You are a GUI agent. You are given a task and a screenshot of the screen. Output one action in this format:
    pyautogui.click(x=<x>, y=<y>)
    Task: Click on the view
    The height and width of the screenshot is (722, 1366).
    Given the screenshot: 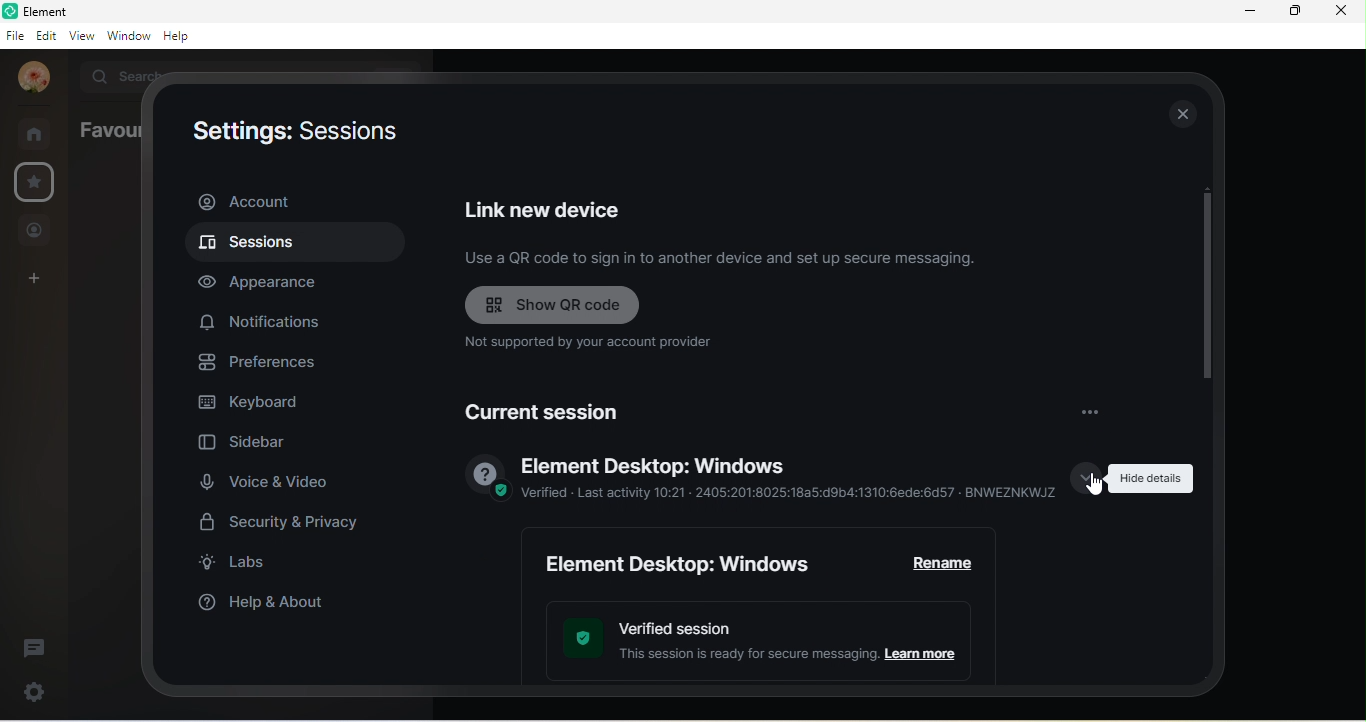 What is the action you would take?
    pyautogui.click(x=82, y=34)
    